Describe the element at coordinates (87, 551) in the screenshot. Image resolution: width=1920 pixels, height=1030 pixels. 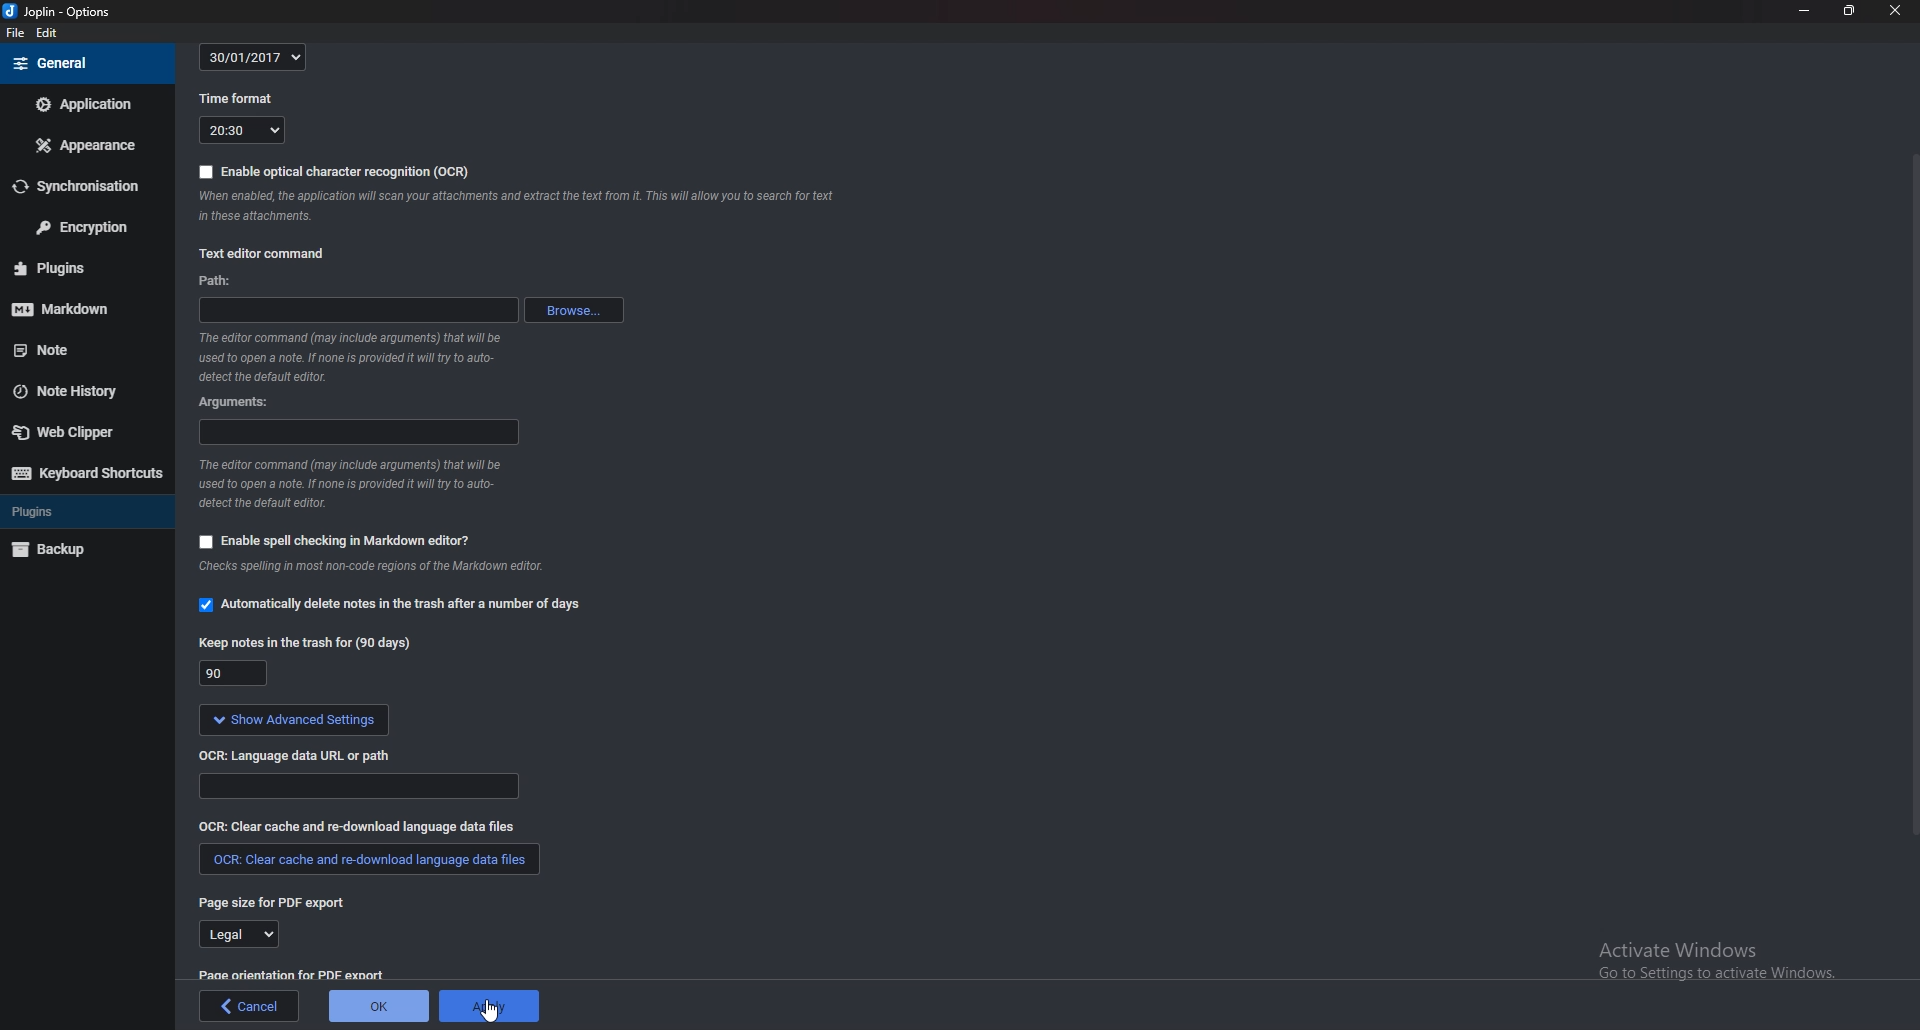
I see `Back up` at that location.